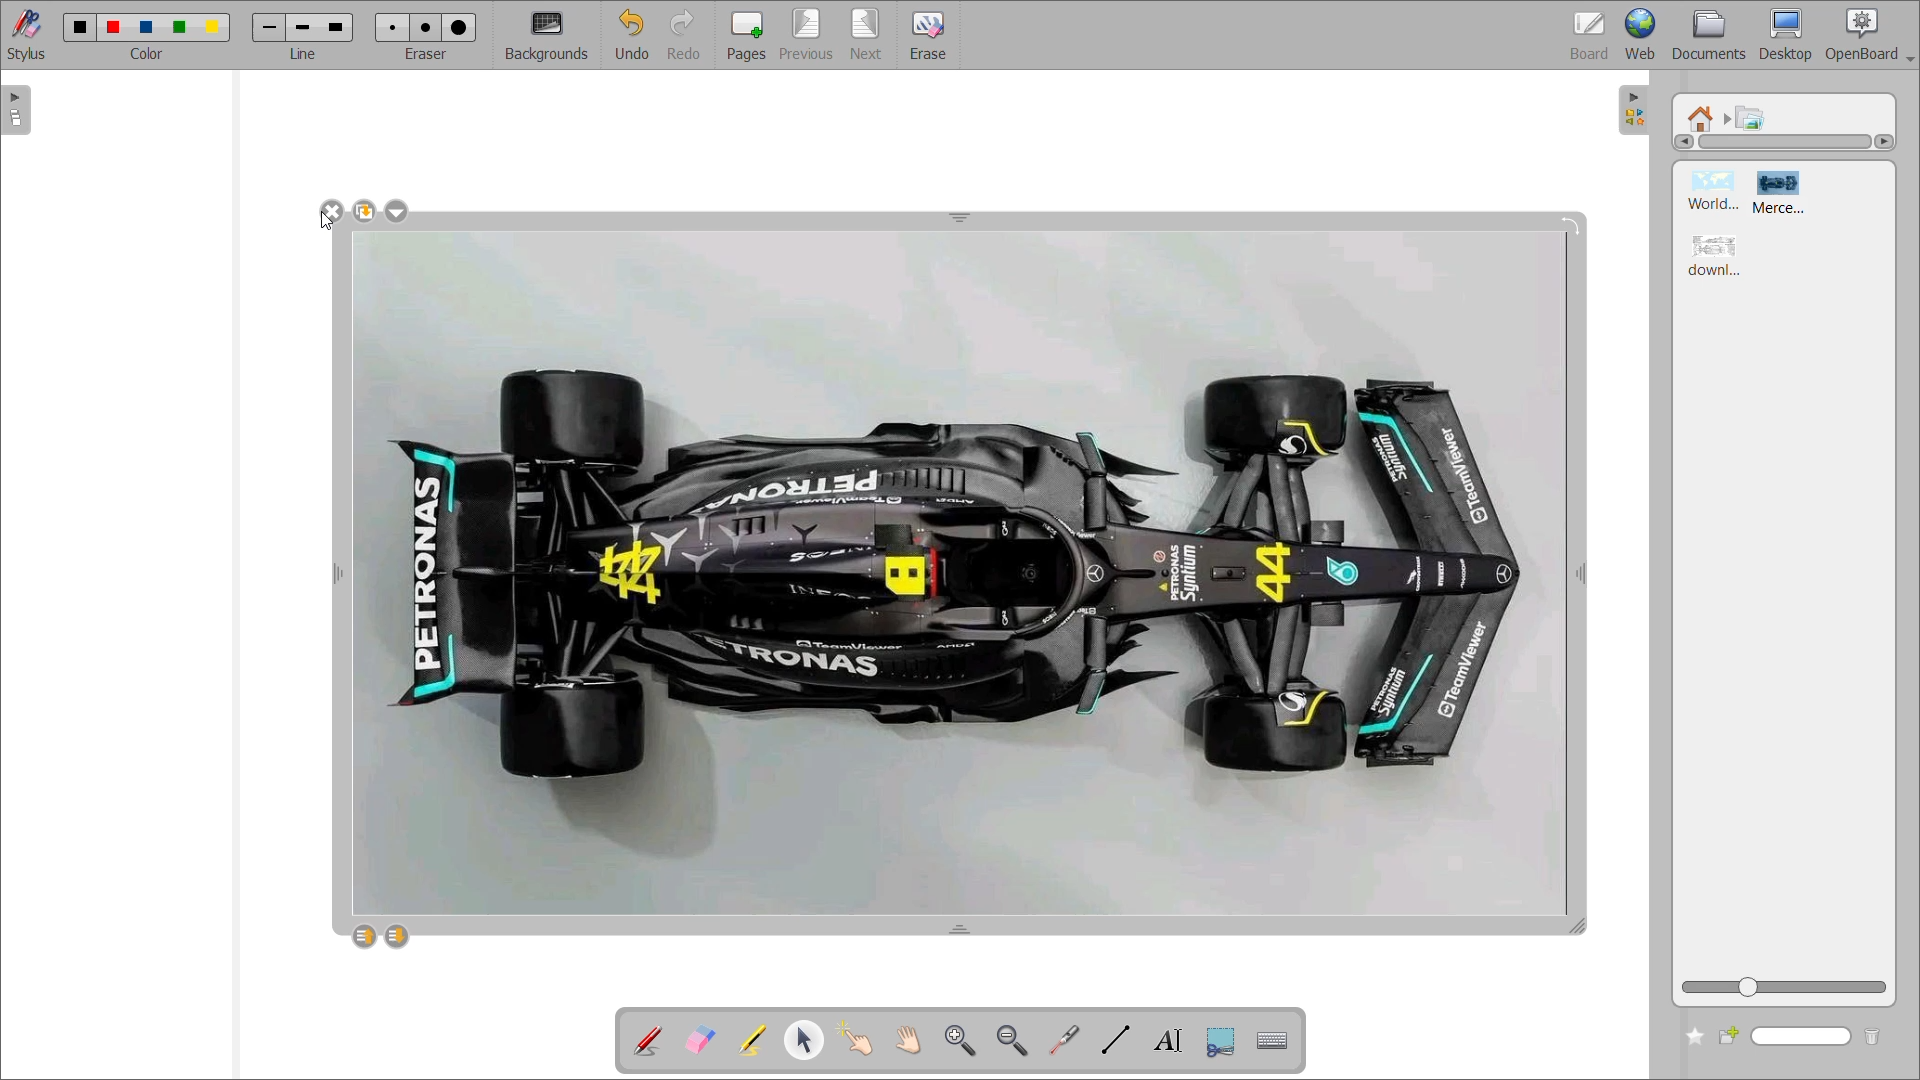  I want to click on double arrow, so click(342, 577).